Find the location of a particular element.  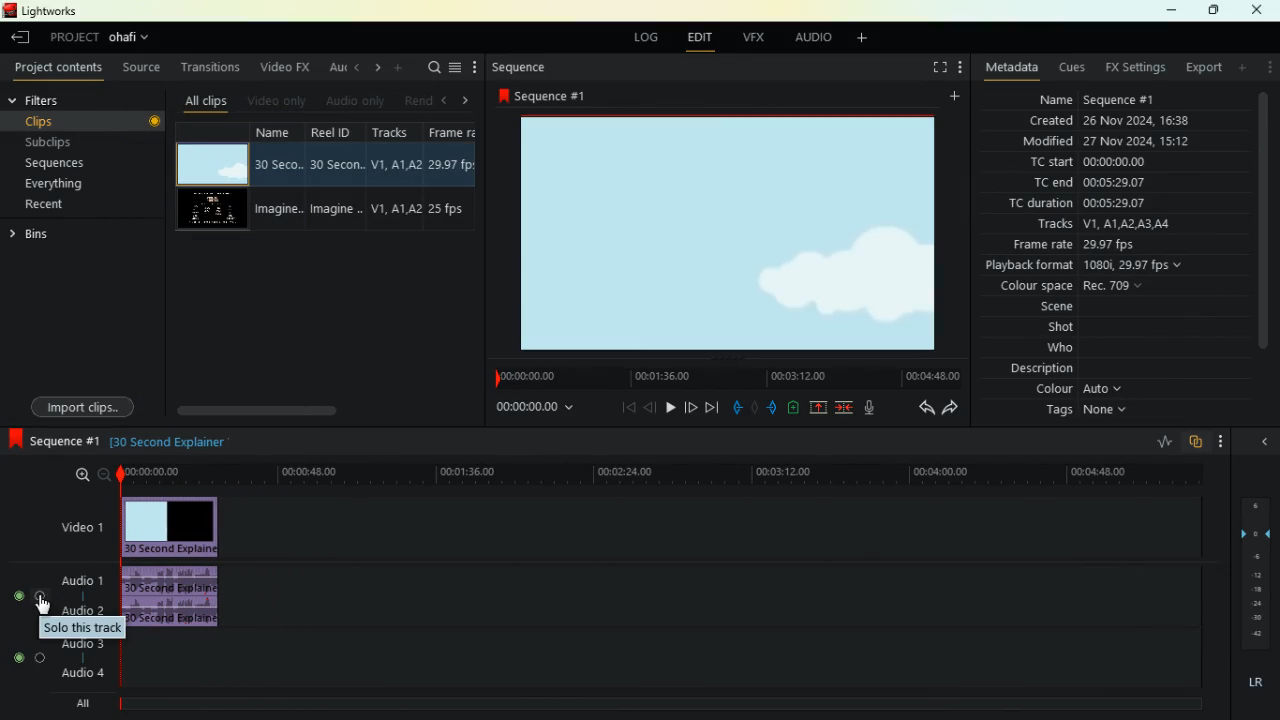

hold is located at coordinates (753, 408).